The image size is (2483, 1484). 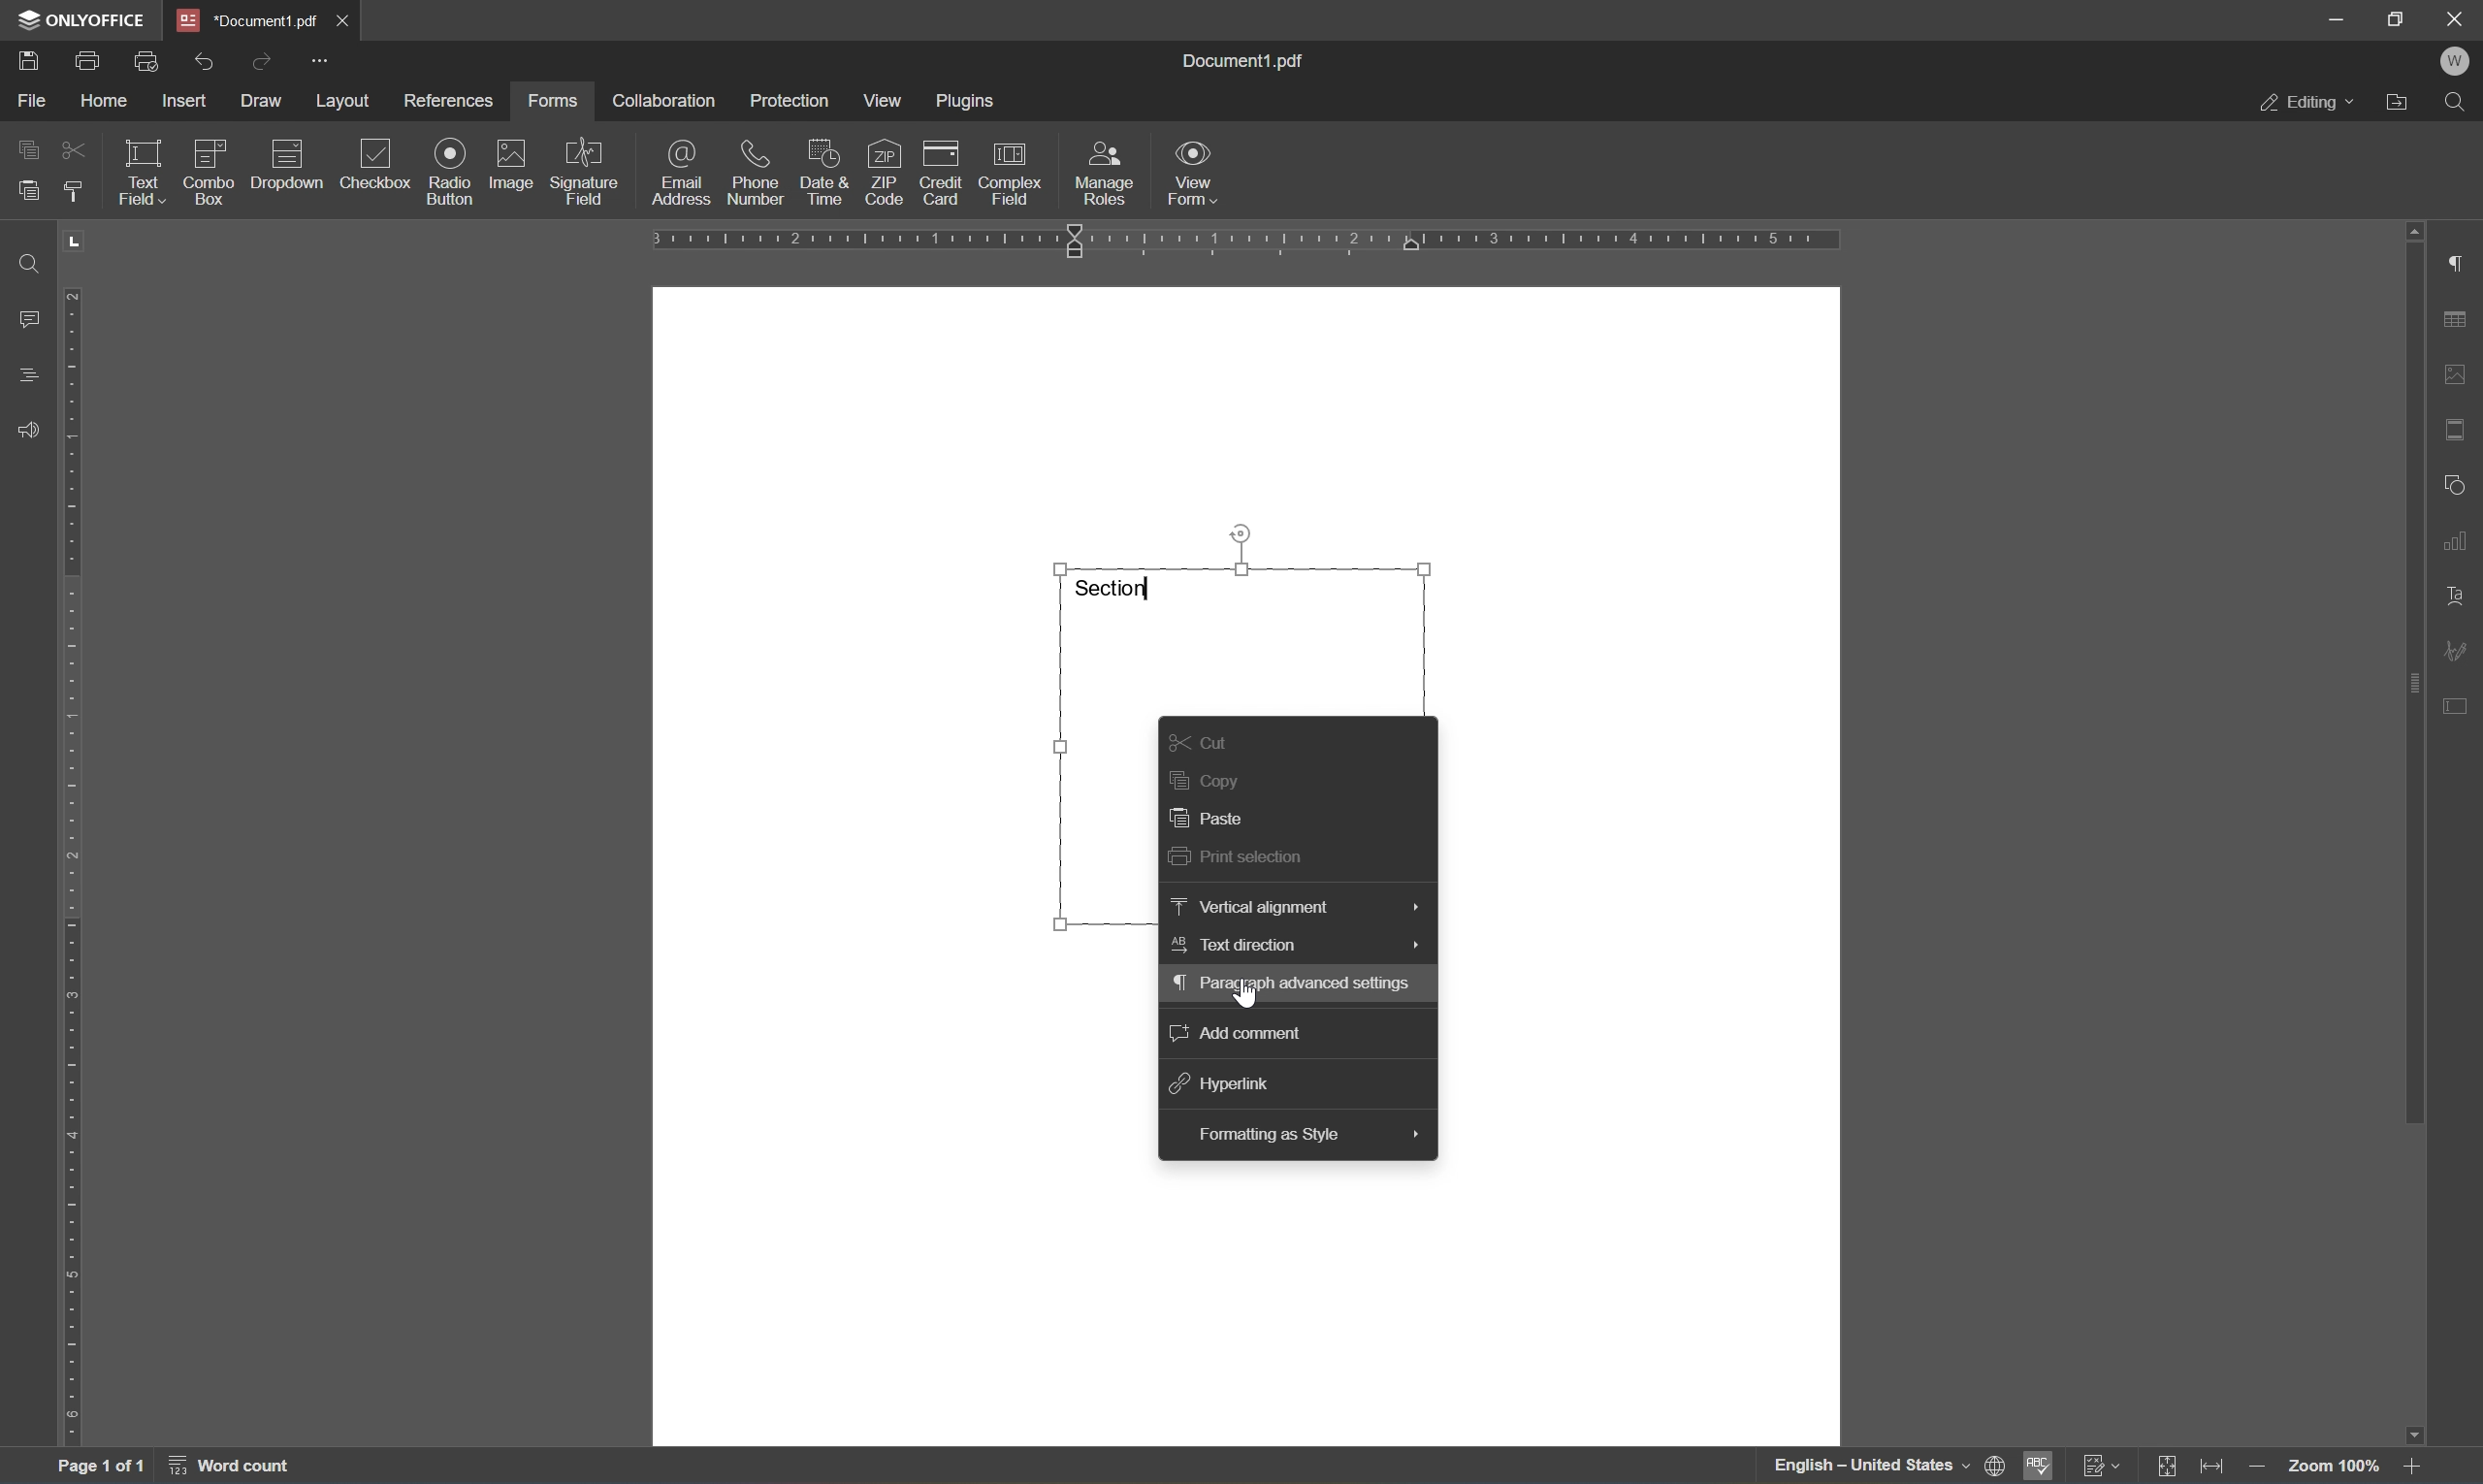 I want to click on forms, so click(x=559, y=99).